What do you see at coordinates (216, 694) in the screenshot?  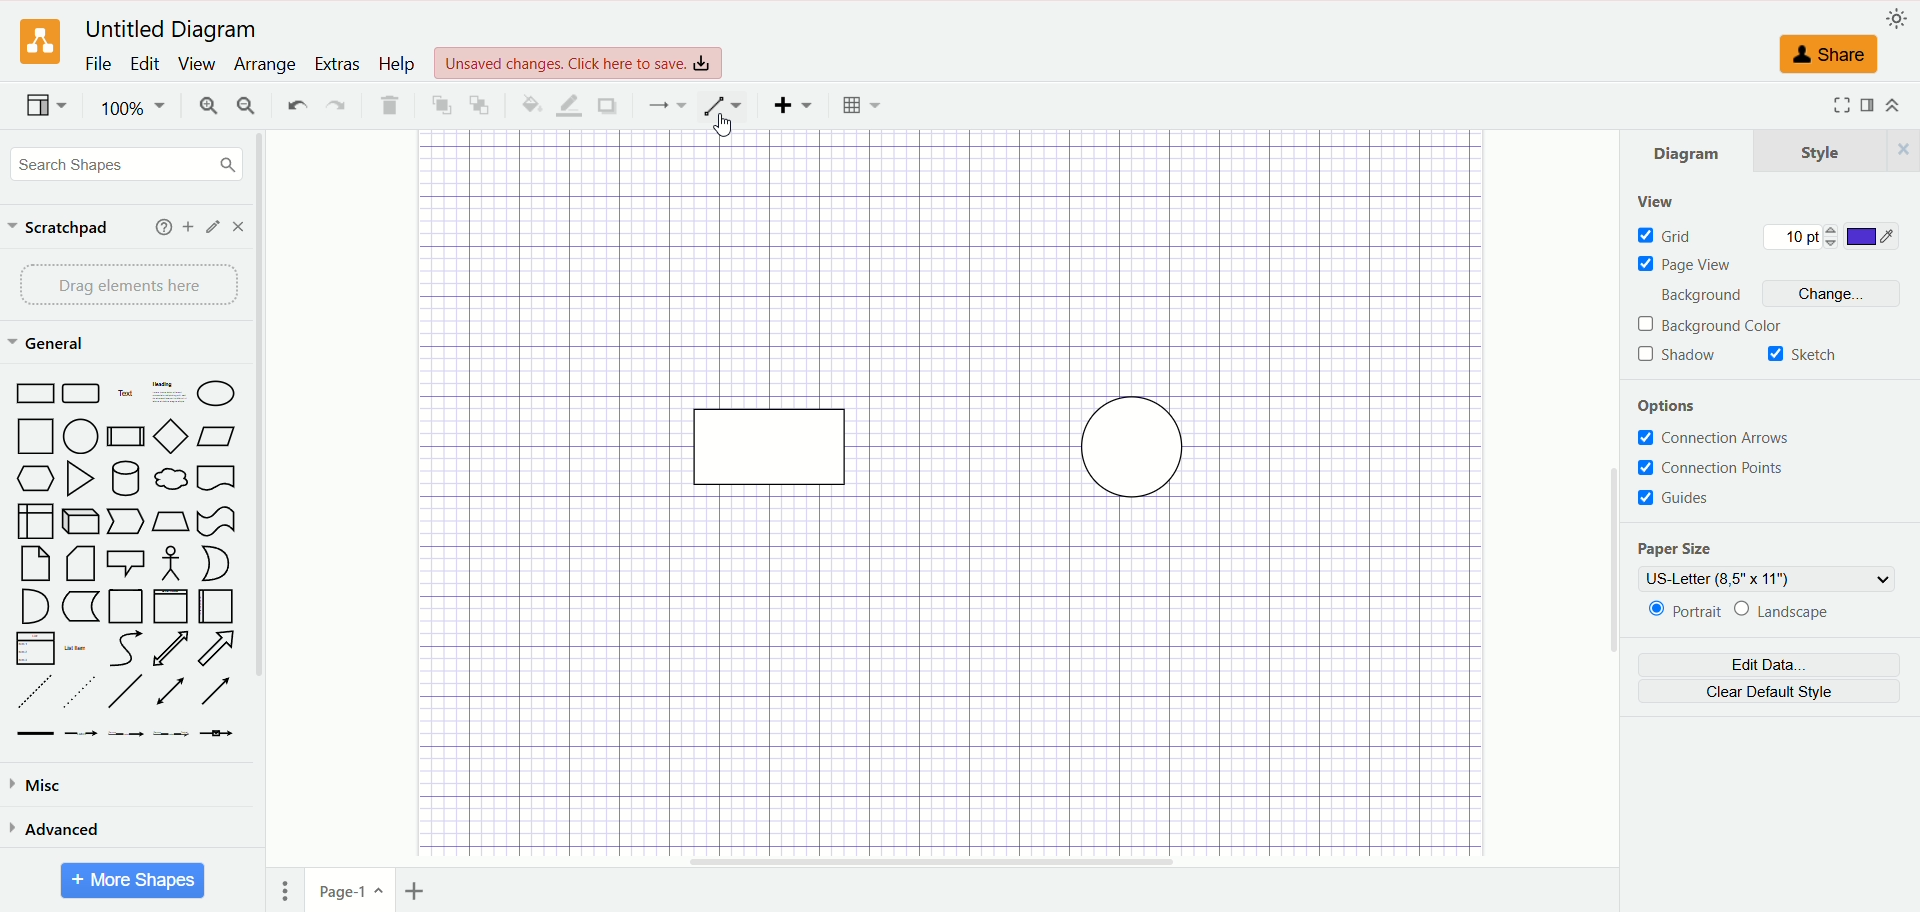 I see `Arrow Line` at bounding box center [216, 694].